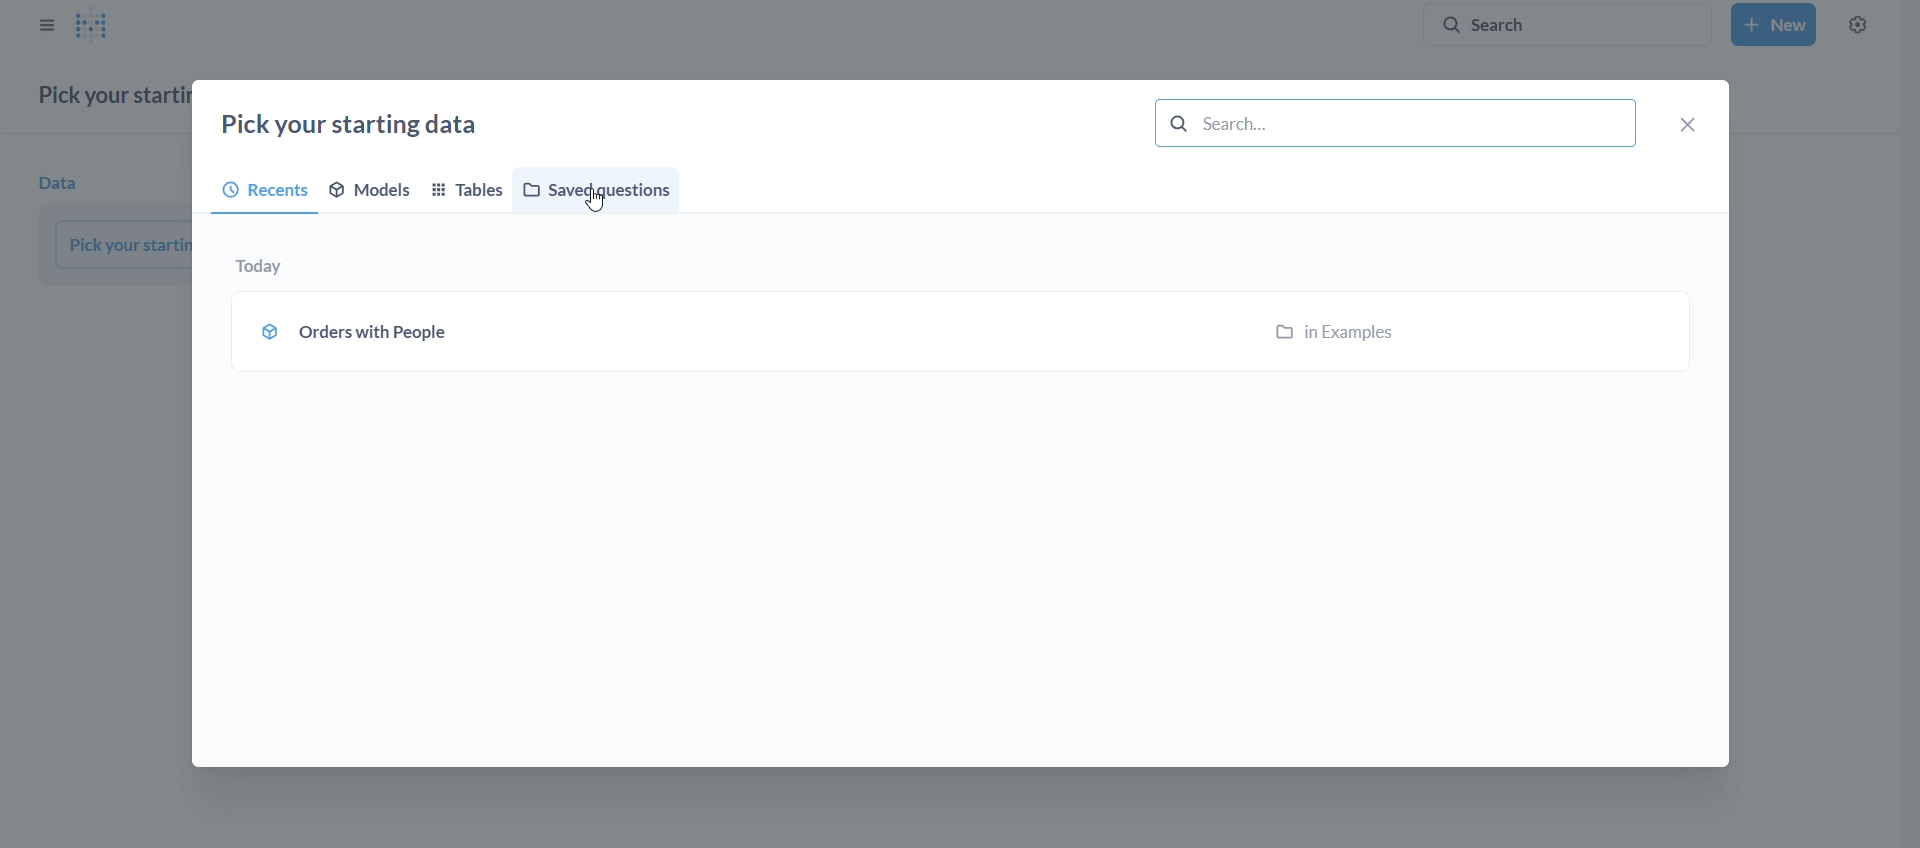 The height and width of the screenshot is (848, 1920). I want to click on orders with people, so click(960, 334).